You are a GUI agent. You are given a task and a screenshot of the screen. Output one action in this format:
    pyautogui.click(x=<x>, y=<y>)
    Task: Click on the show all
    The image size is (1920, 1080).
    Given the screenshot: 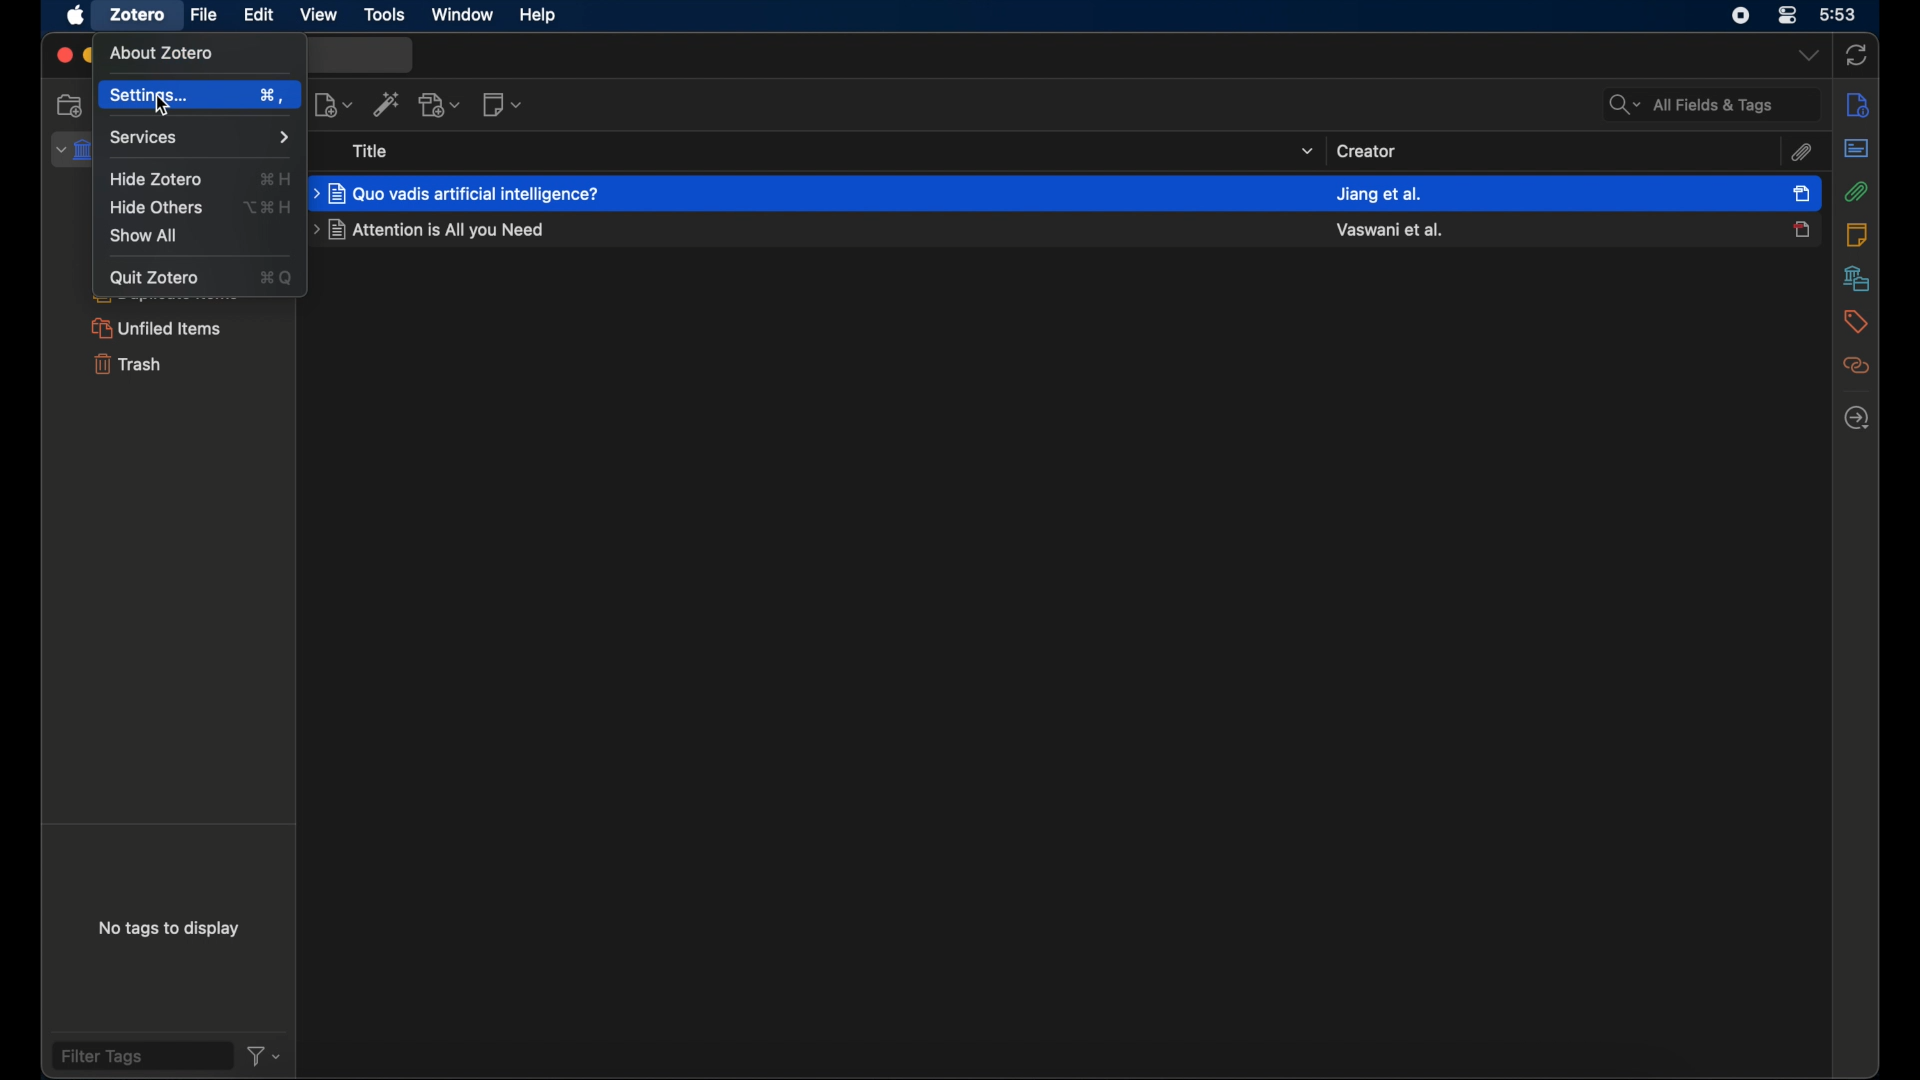 What is the action you would take?
    pyautogui.click(x=144, y=236)
    